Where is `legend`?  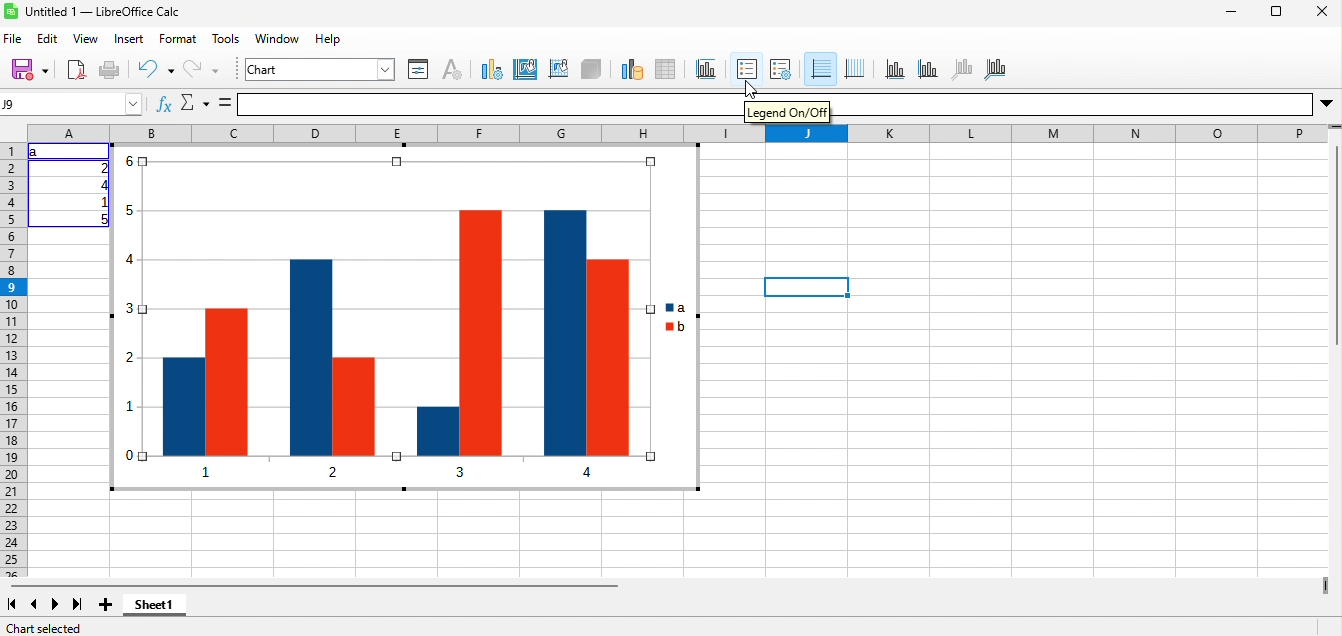
legend is located at coordinates (781, 70).